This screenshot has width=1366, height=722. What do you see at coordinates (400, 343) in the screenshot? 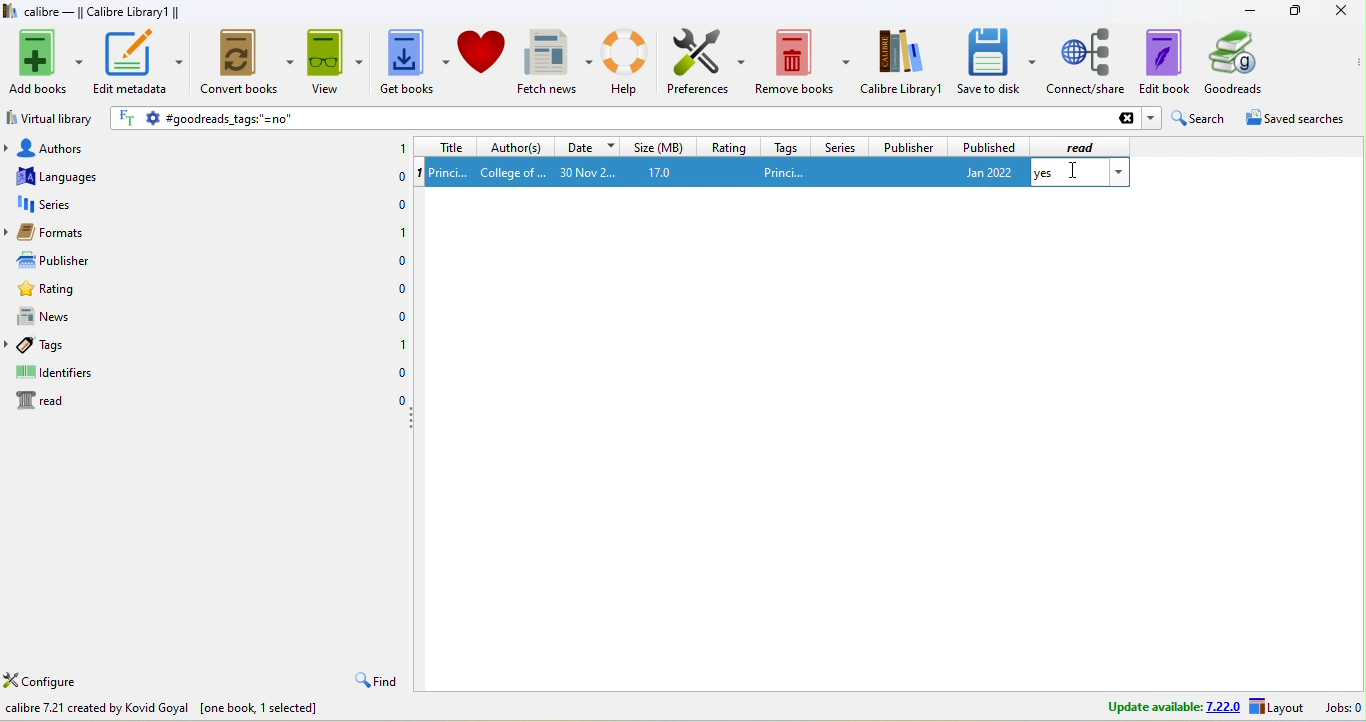
I see `1` at bounding box center [400, 343].